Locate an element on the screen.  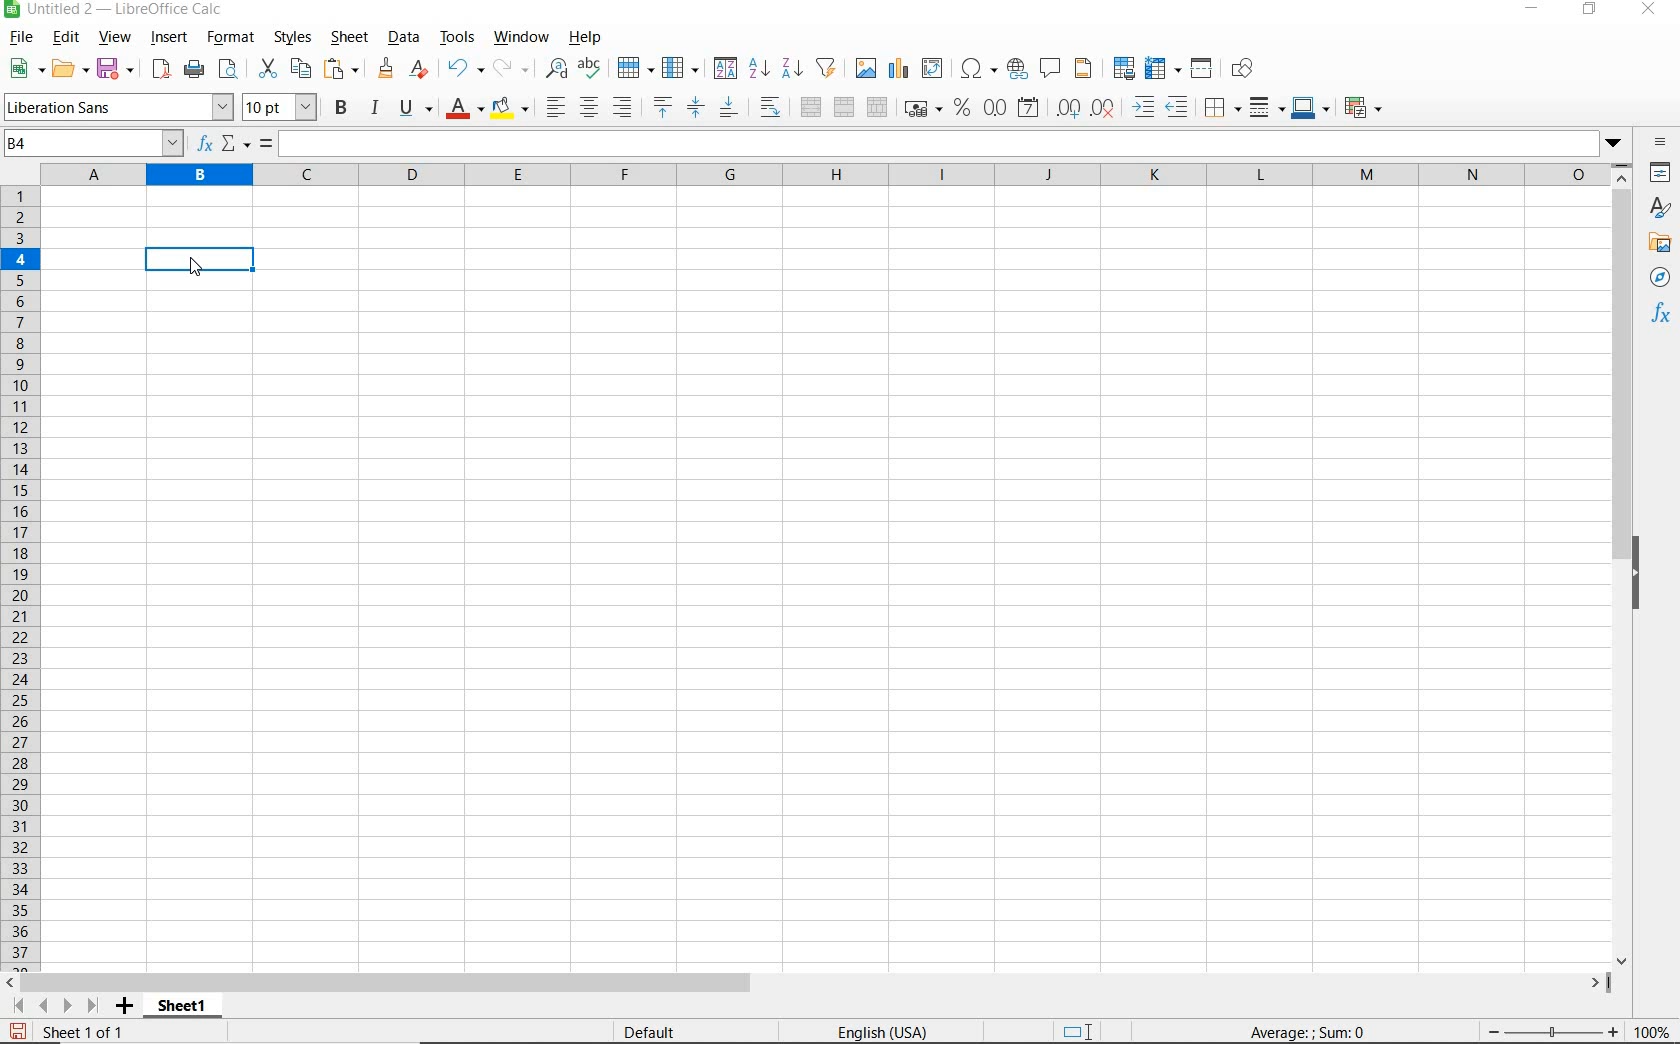
bold is located at coordinates (341, 110).